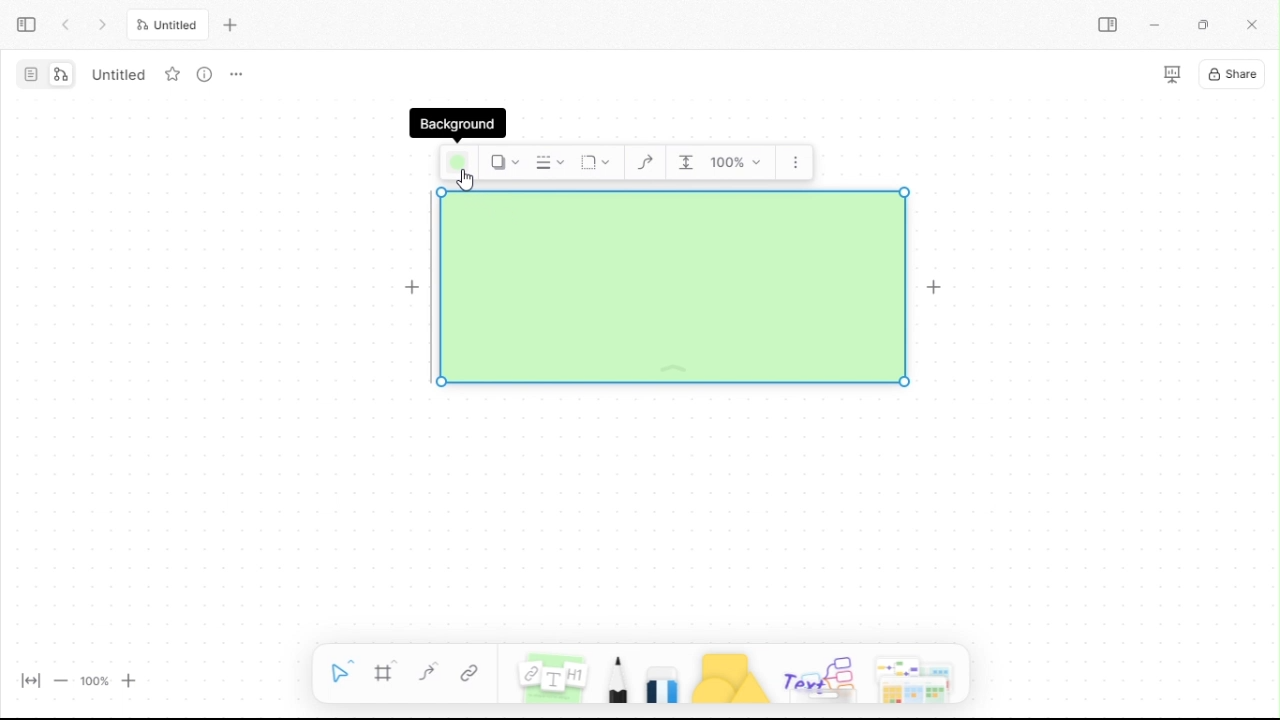 Image resolution: width=1280 pixels, height=720 pixels. I want to click on expand sidebar, so click(26, 26).